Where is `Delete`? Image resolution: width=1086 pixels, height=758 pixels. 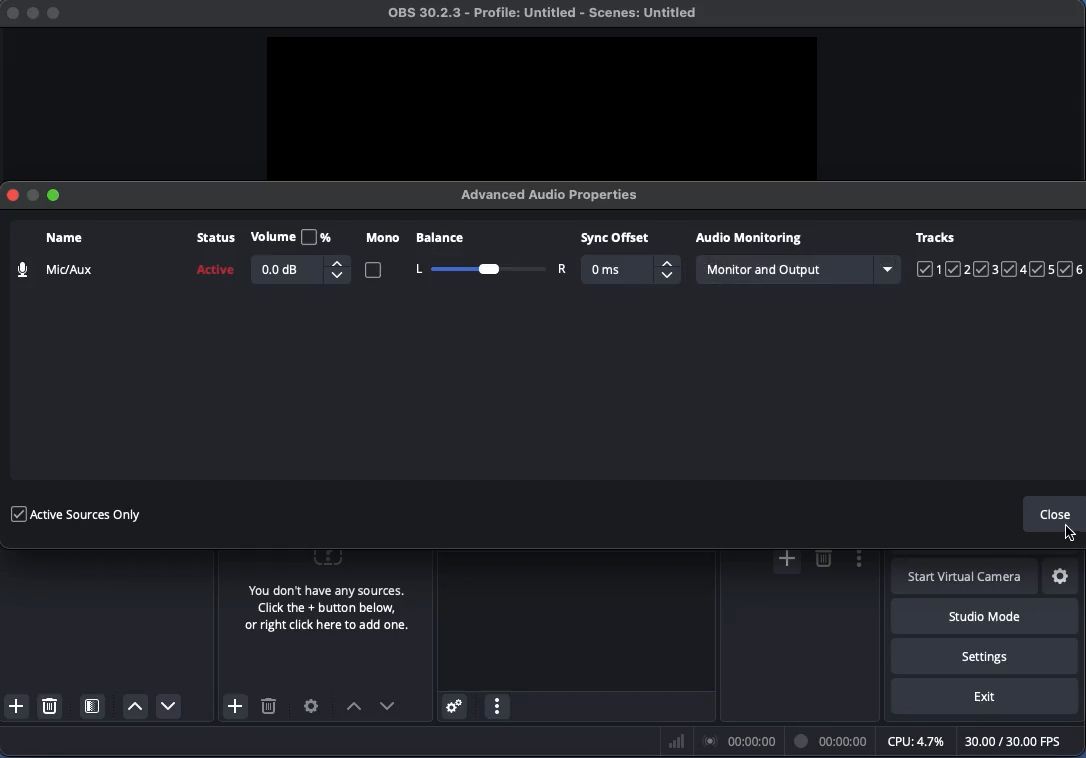 Delete is located at coordinates (269, 709).